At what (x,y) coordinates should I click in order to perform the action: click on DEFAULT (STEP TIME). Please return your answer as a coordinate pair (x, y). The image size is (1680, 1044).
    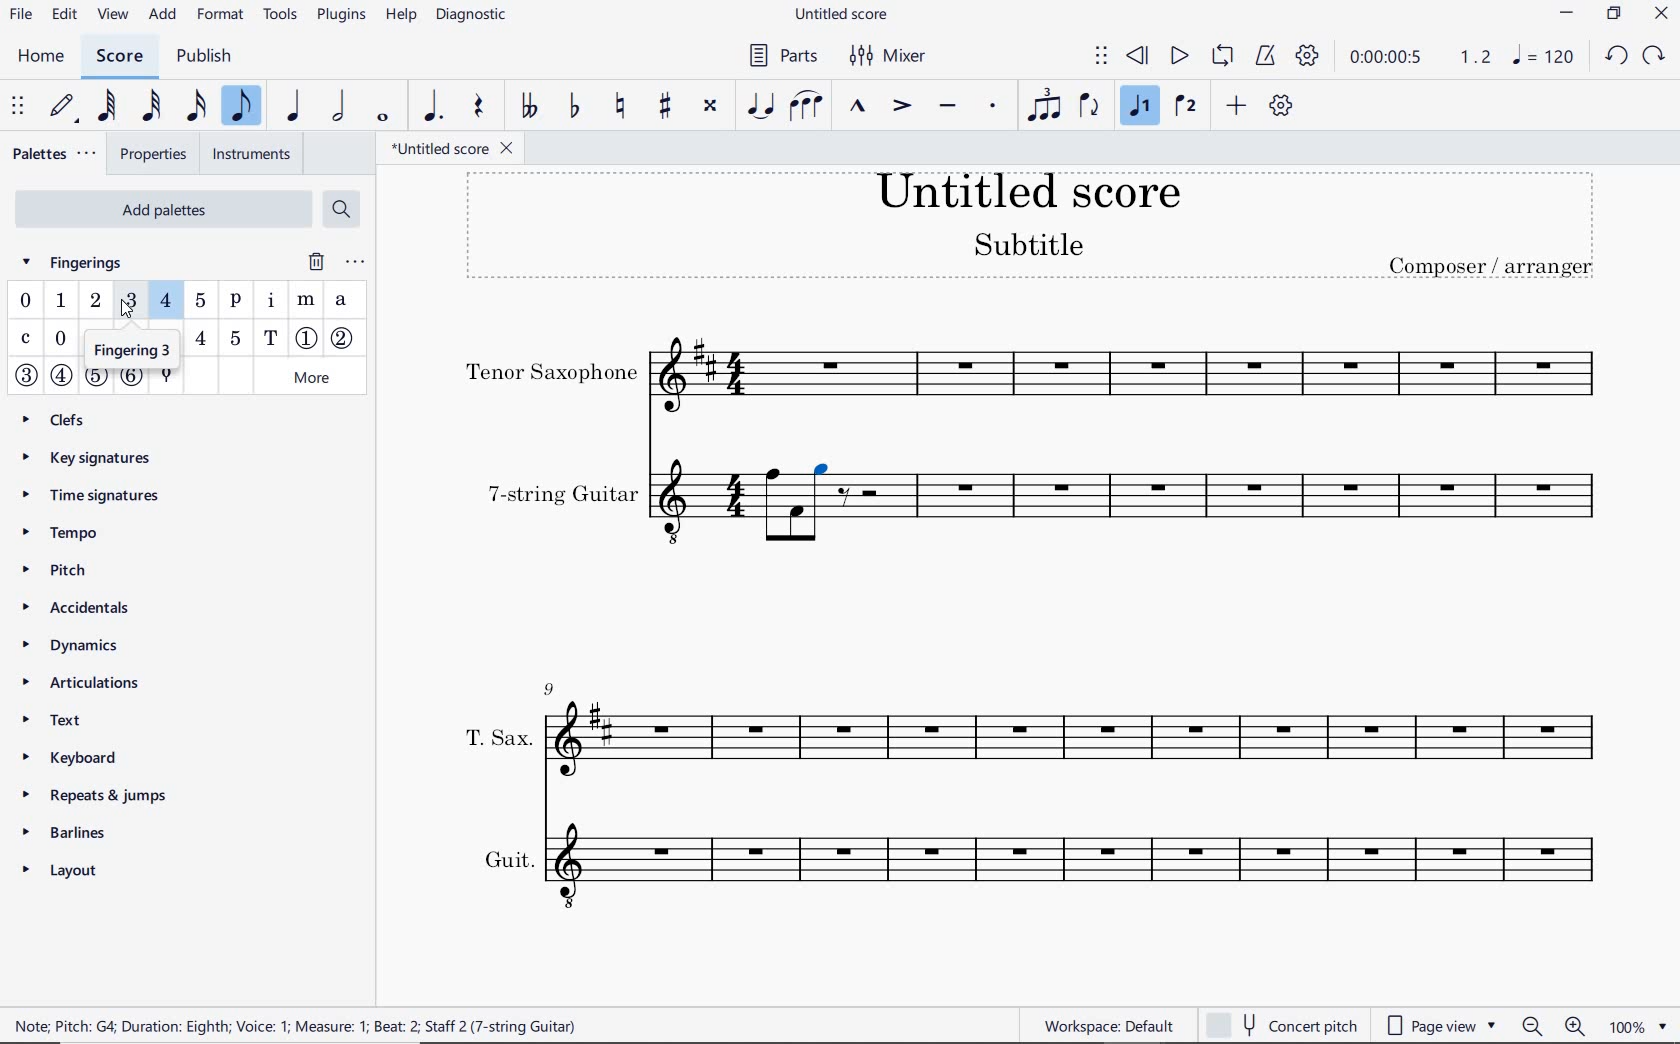
    Looking at the image, I should click on (61, 107).